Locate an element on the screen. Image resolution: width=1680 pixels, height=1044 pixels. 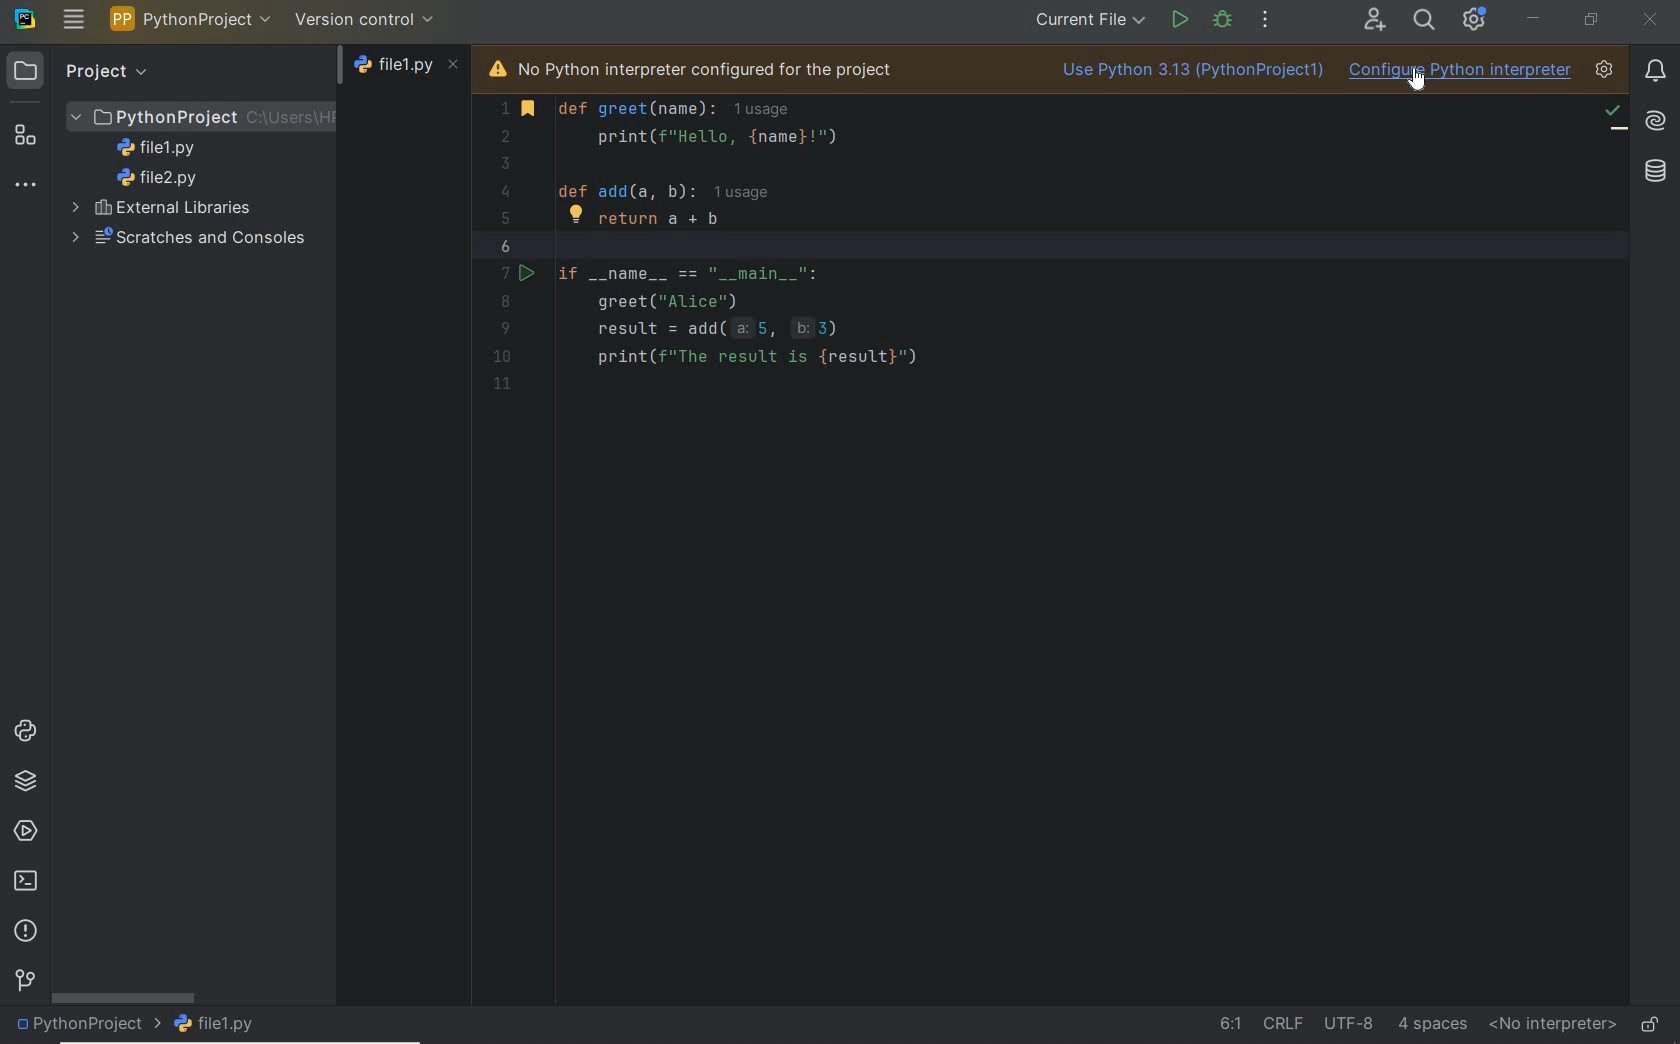
debug is located at coordinates (1224, 19).